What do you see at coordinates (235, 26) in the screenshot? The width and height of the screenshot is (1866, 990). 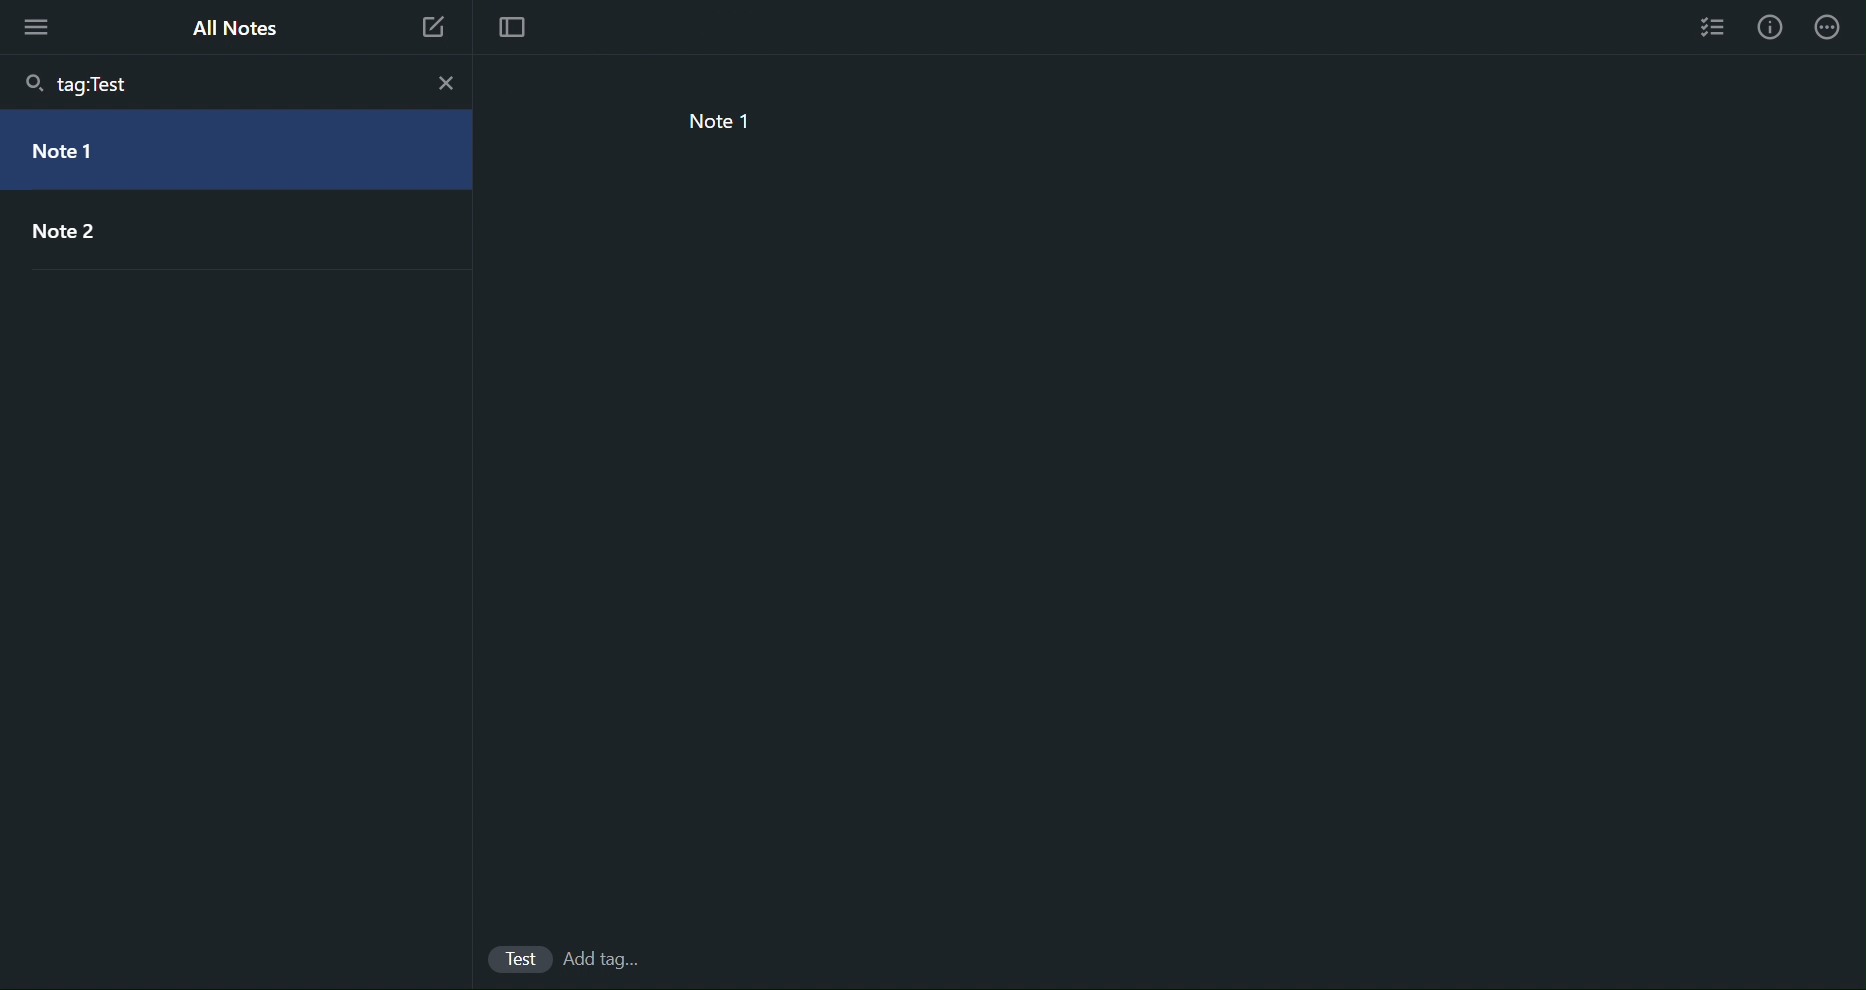 I see `All Notes` at bounding box center [235, 26].